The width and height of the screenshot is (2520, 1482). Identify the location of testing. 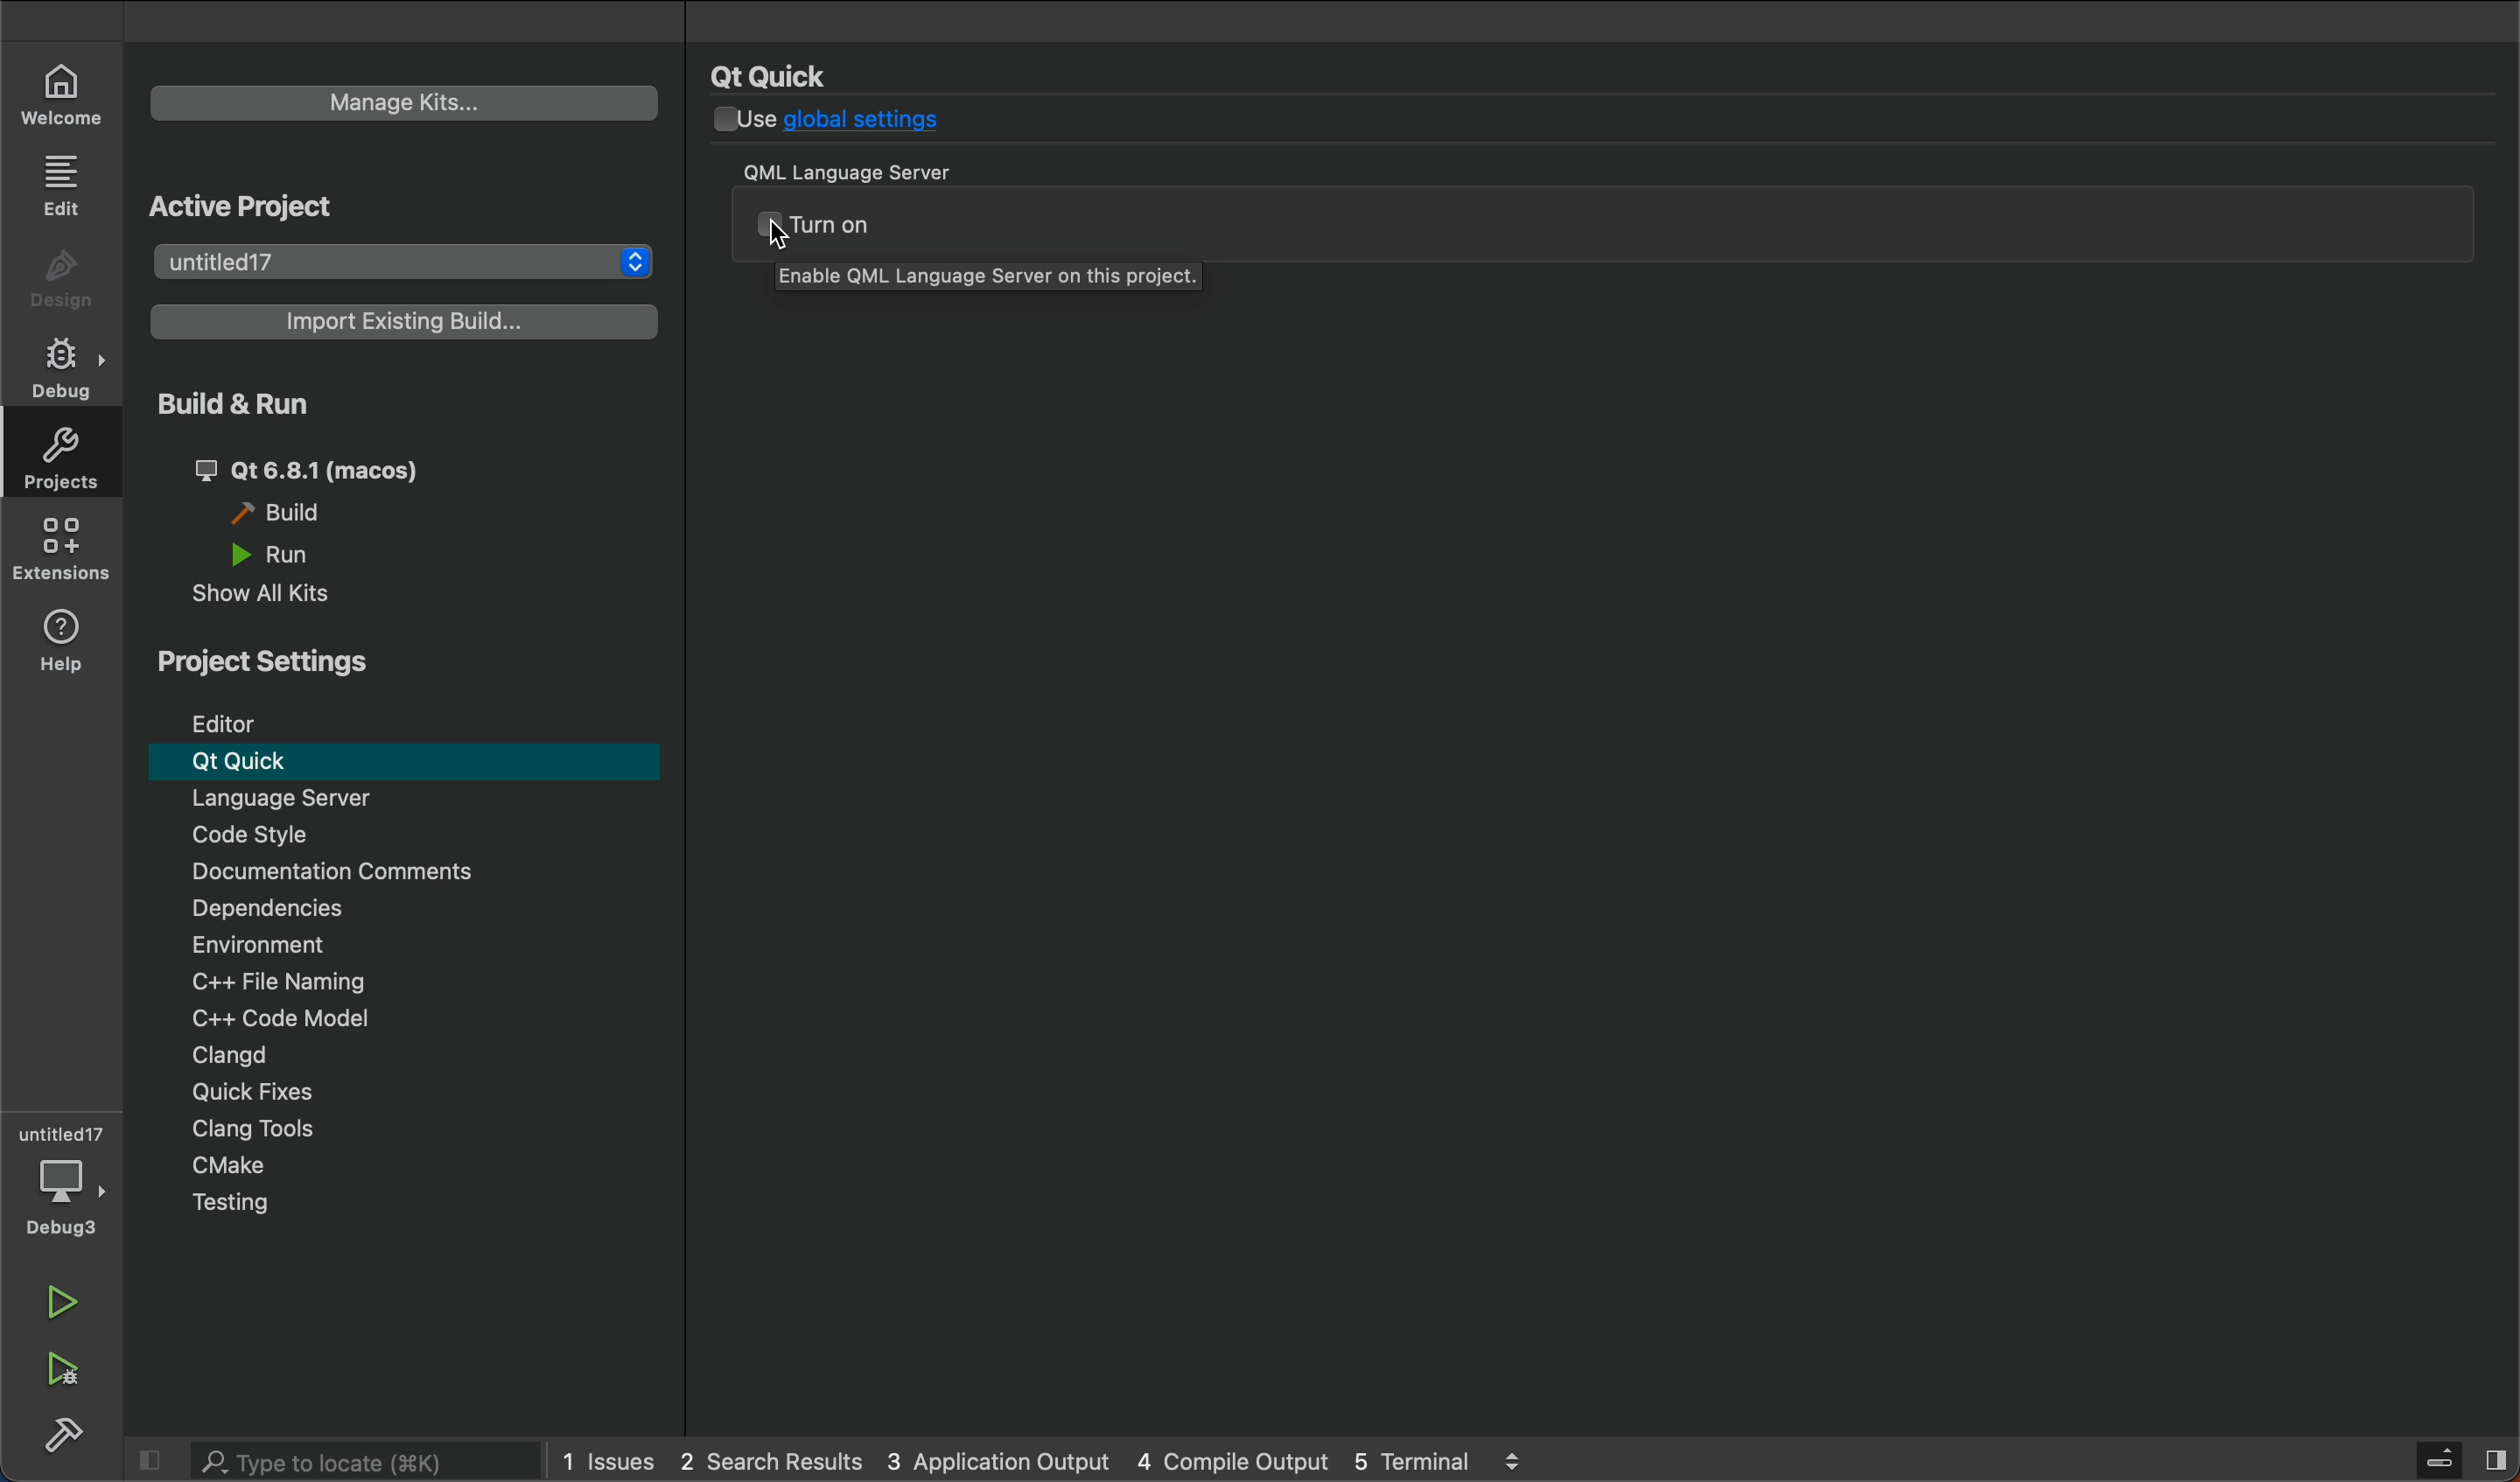
(414, 1203).